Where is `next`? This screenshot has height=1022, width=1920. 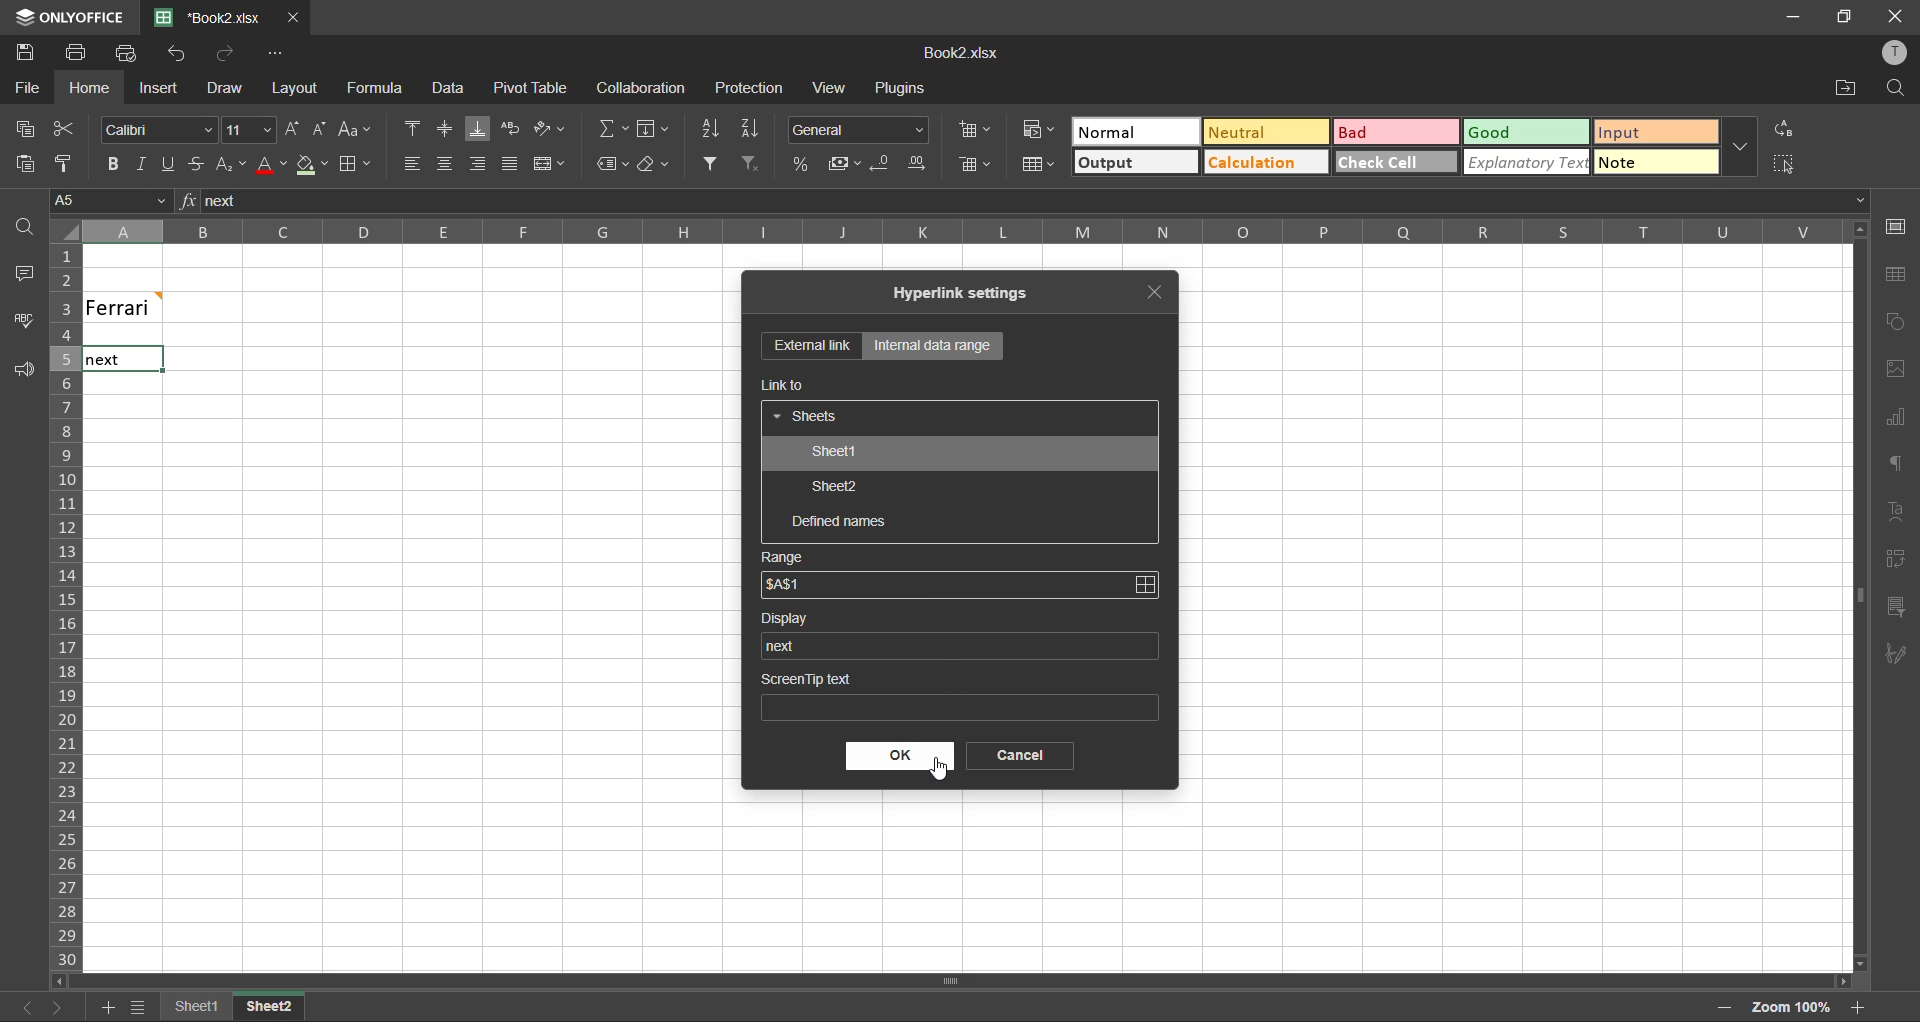 next is located at coordinates (55, 1007).